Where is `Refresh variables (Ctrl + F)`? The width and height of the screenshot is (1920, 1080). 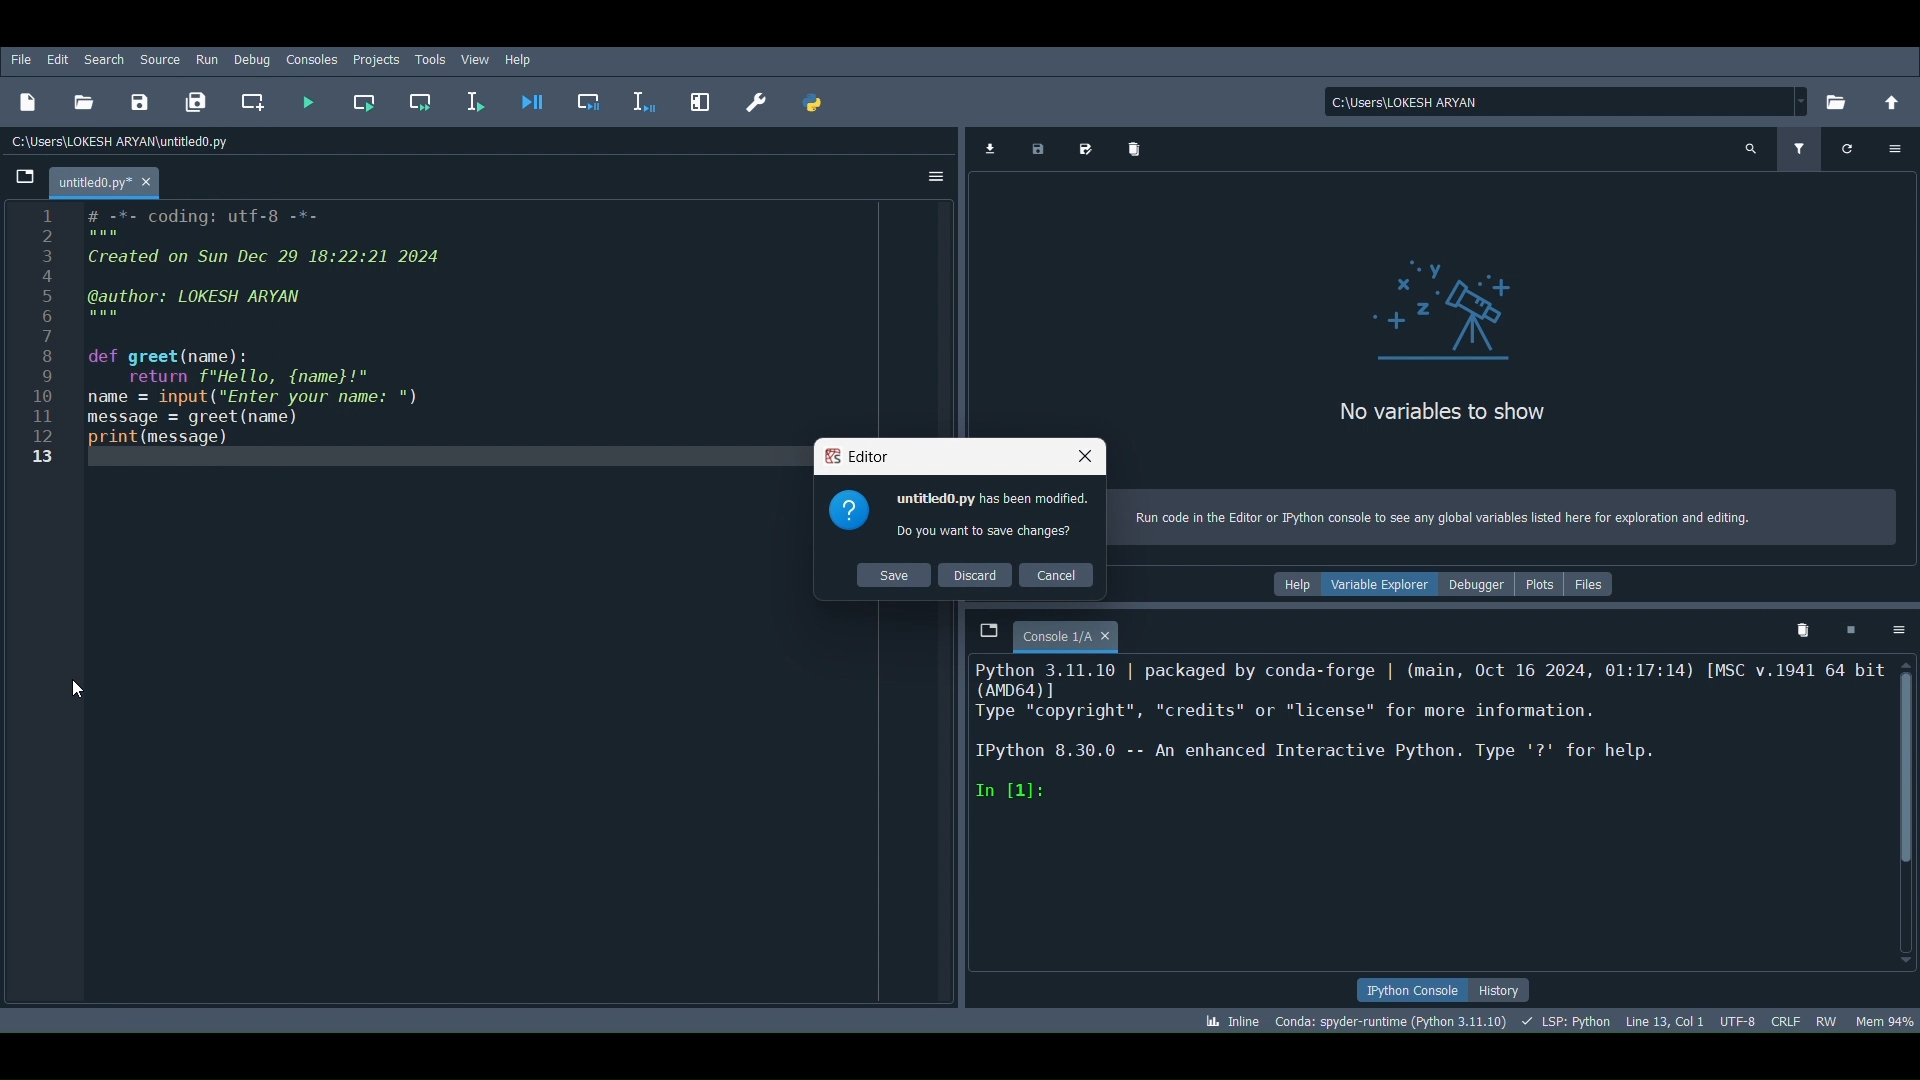 Refresh variables (Ctrl + F) is located at coordinates (1844, 147).